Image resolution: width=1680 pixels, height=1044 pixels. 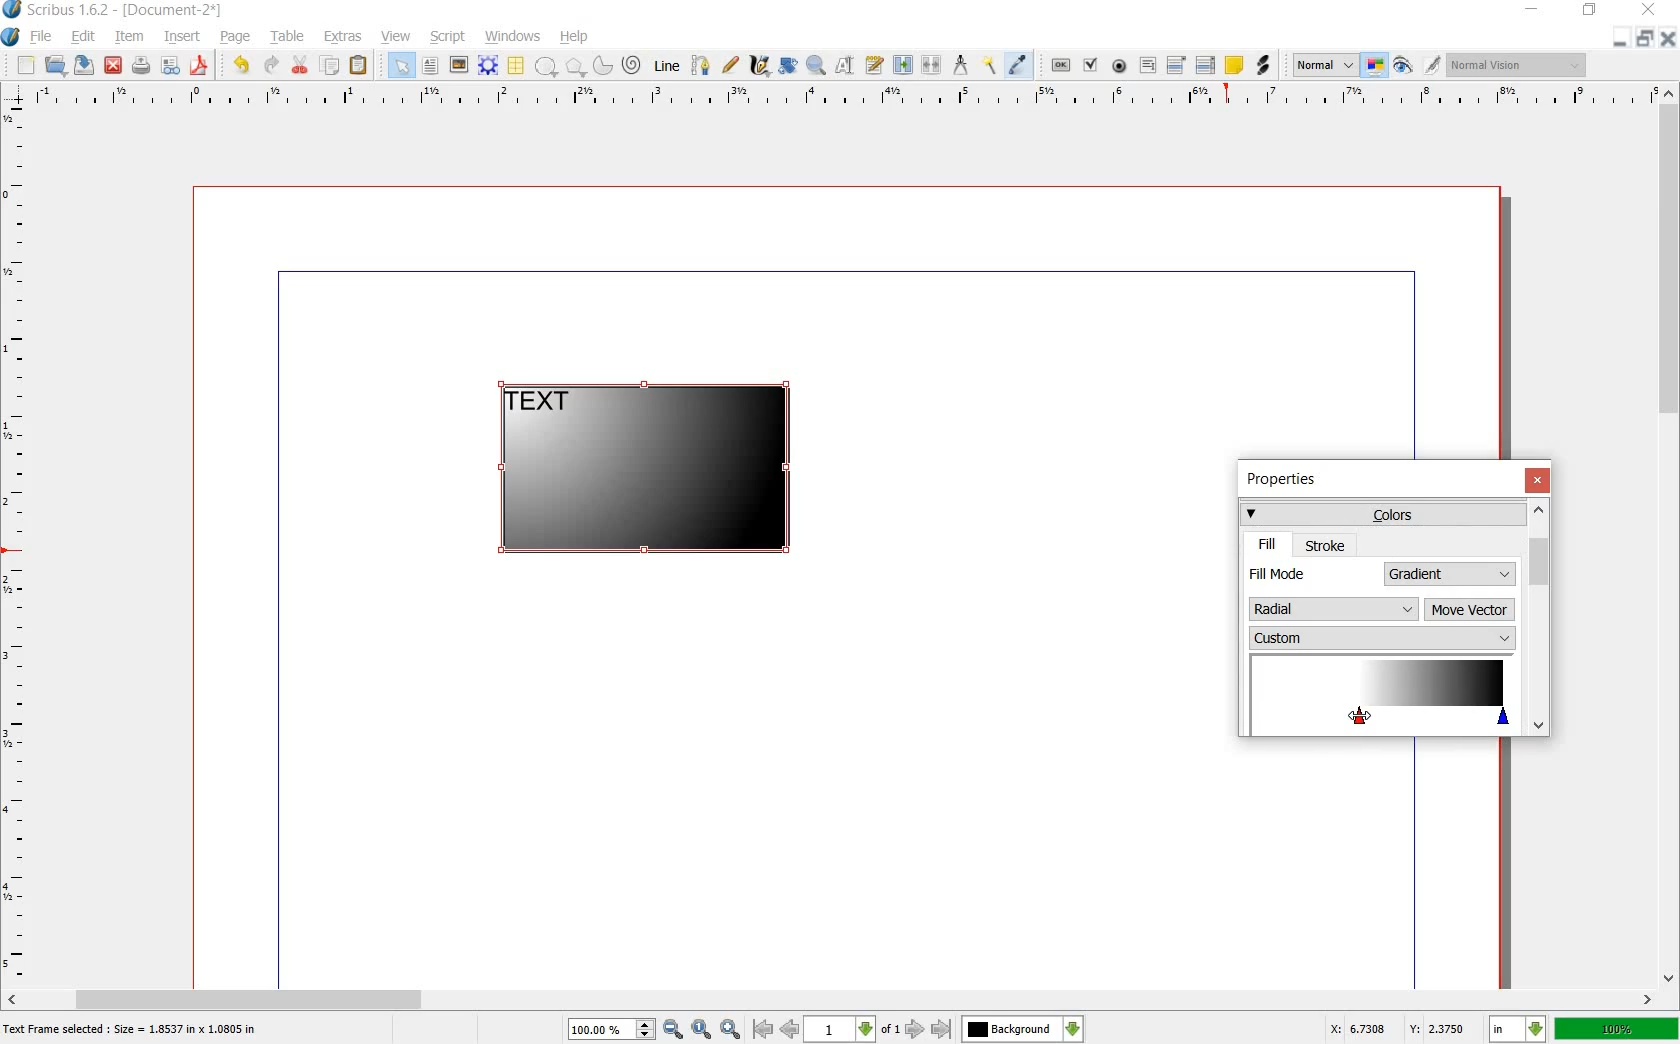 I want to click on pdf push button, so click(x=1061, y=63).